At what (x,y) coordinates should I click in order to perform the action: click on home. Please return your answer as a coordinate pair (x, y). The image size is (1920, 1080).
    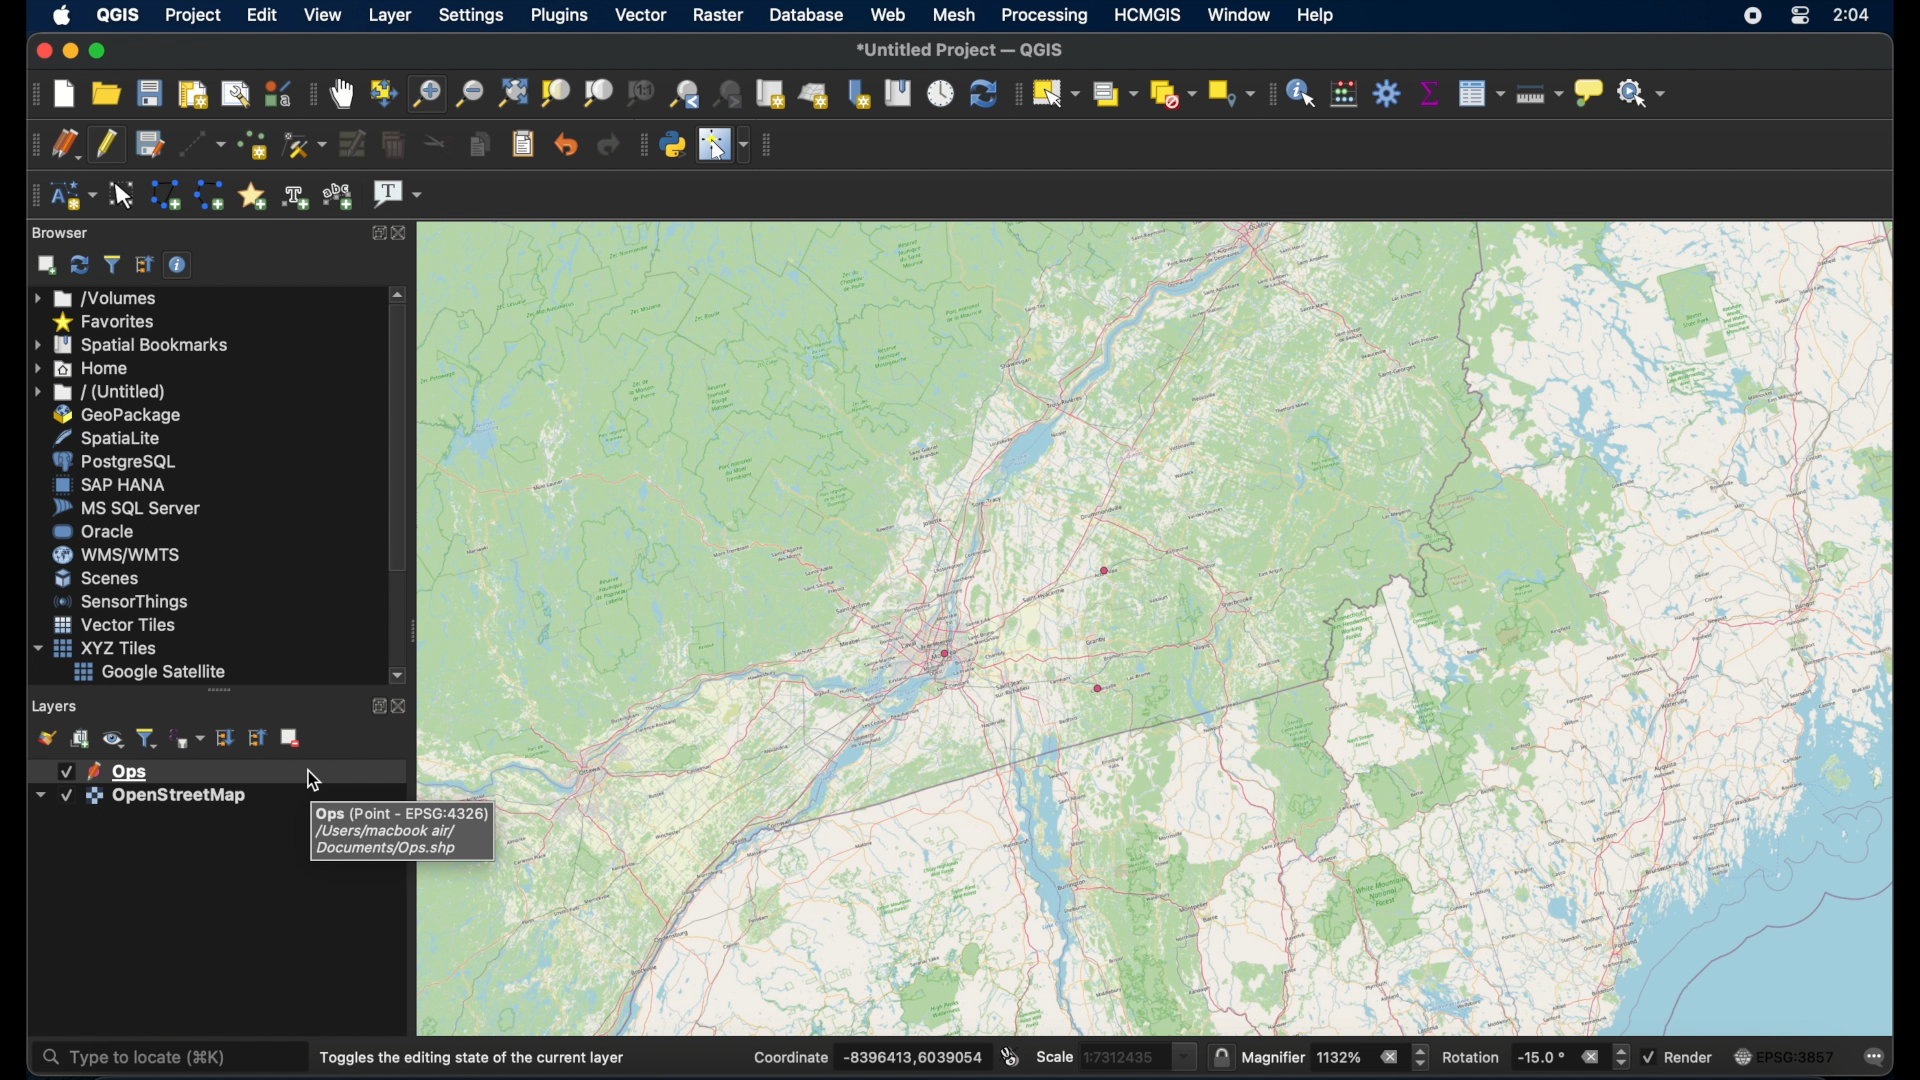
    Looking at the image, I should click on (85, 369).